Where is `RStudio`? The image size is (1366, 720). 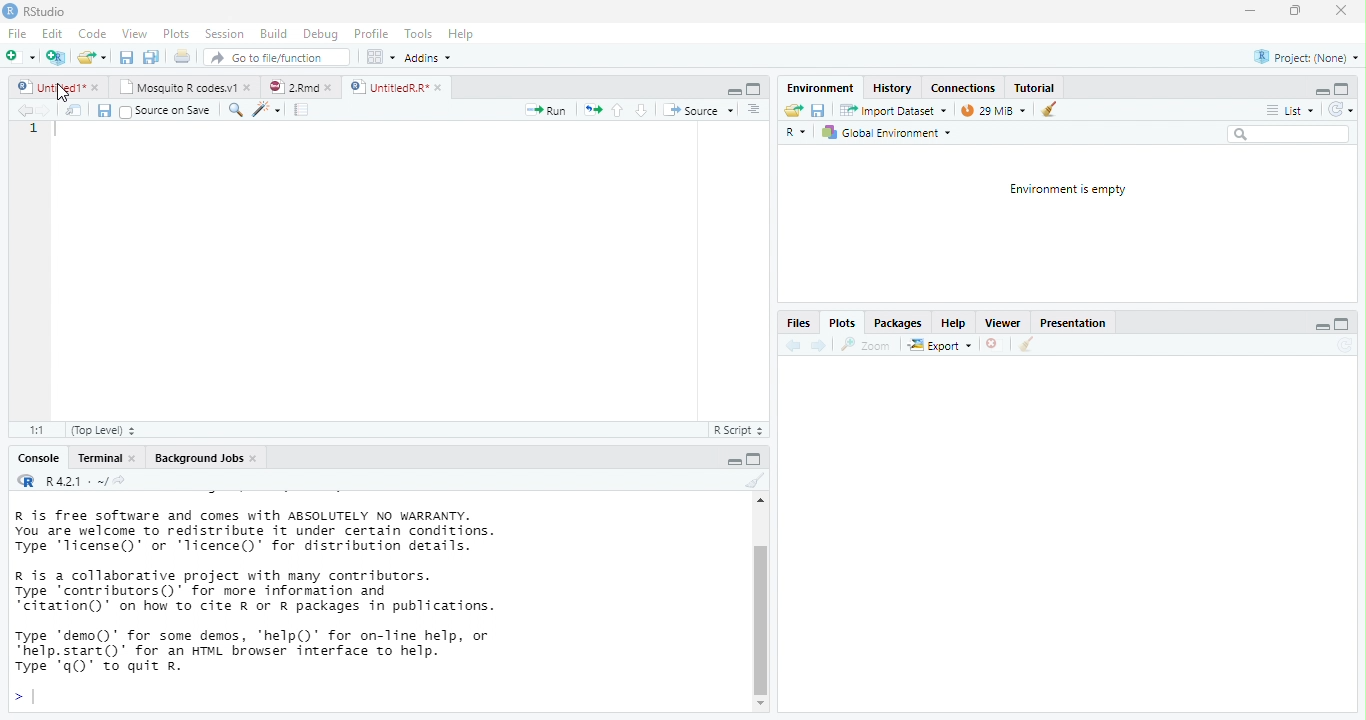 RStudio is located at coordinates (36, 10).